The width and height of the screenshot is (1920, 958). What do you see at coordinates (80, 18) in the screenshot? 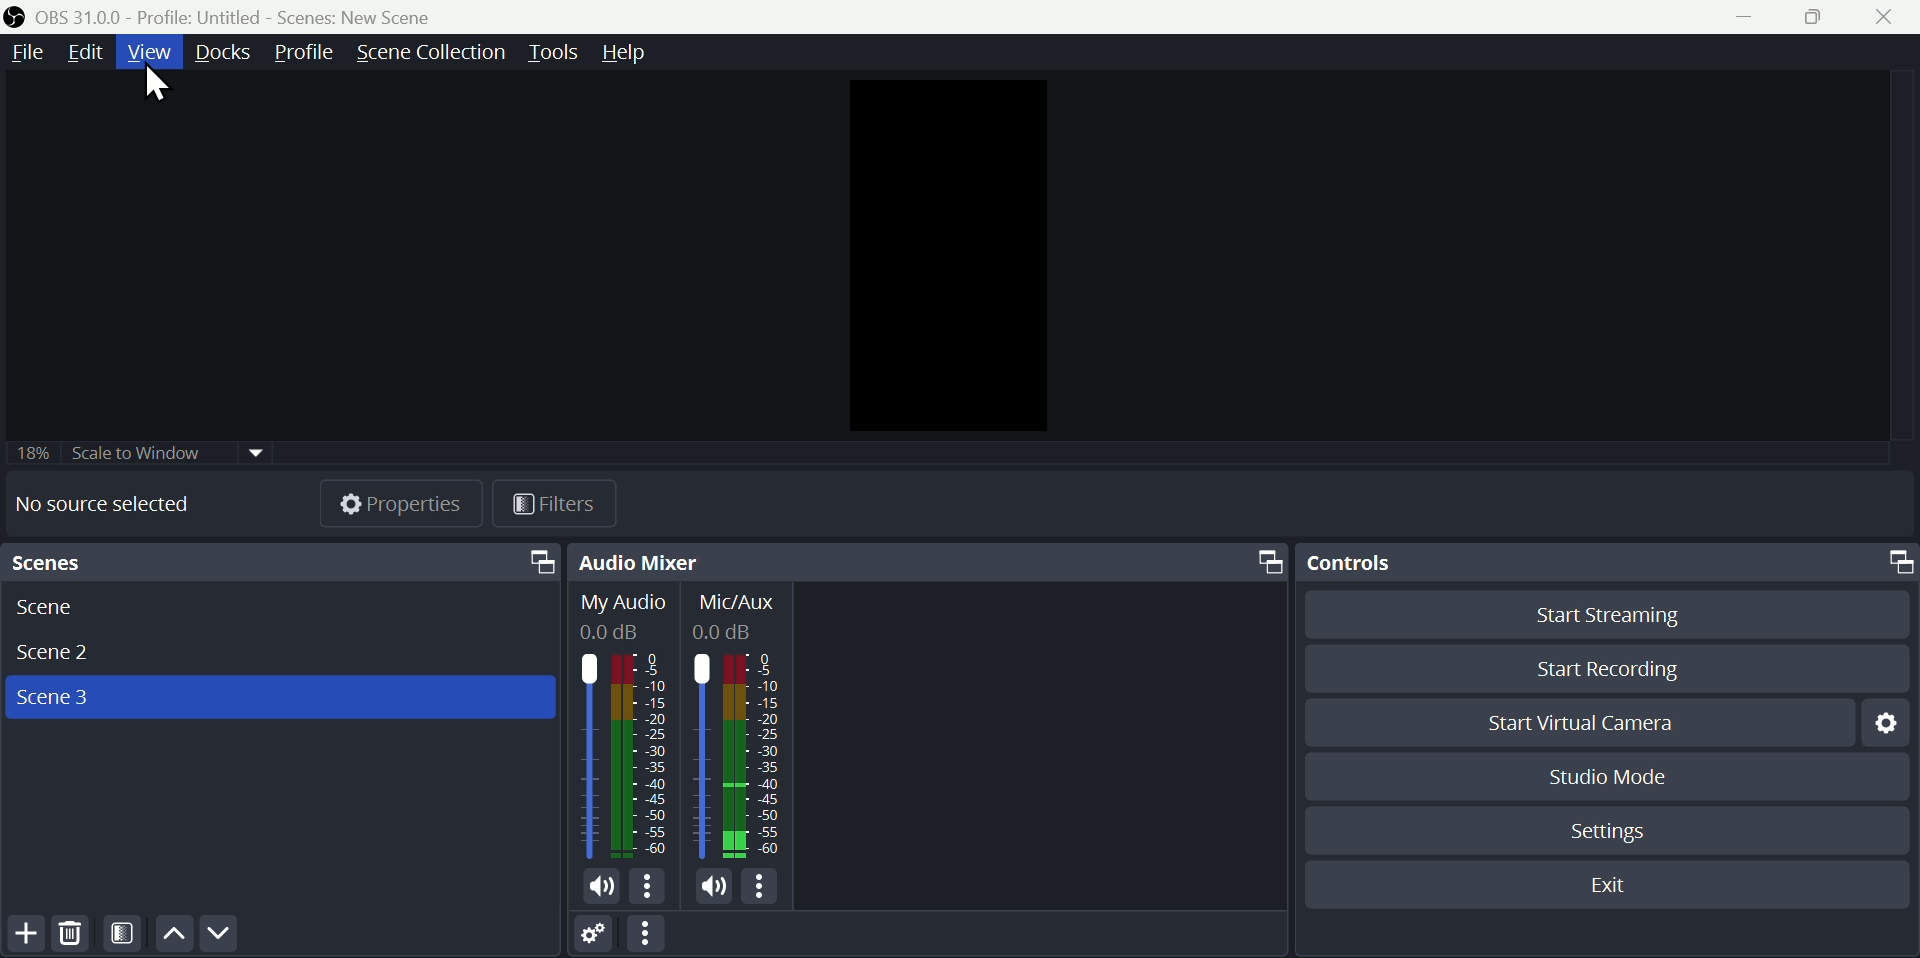
I see `OBS Version` at bounding box center [80, 18].